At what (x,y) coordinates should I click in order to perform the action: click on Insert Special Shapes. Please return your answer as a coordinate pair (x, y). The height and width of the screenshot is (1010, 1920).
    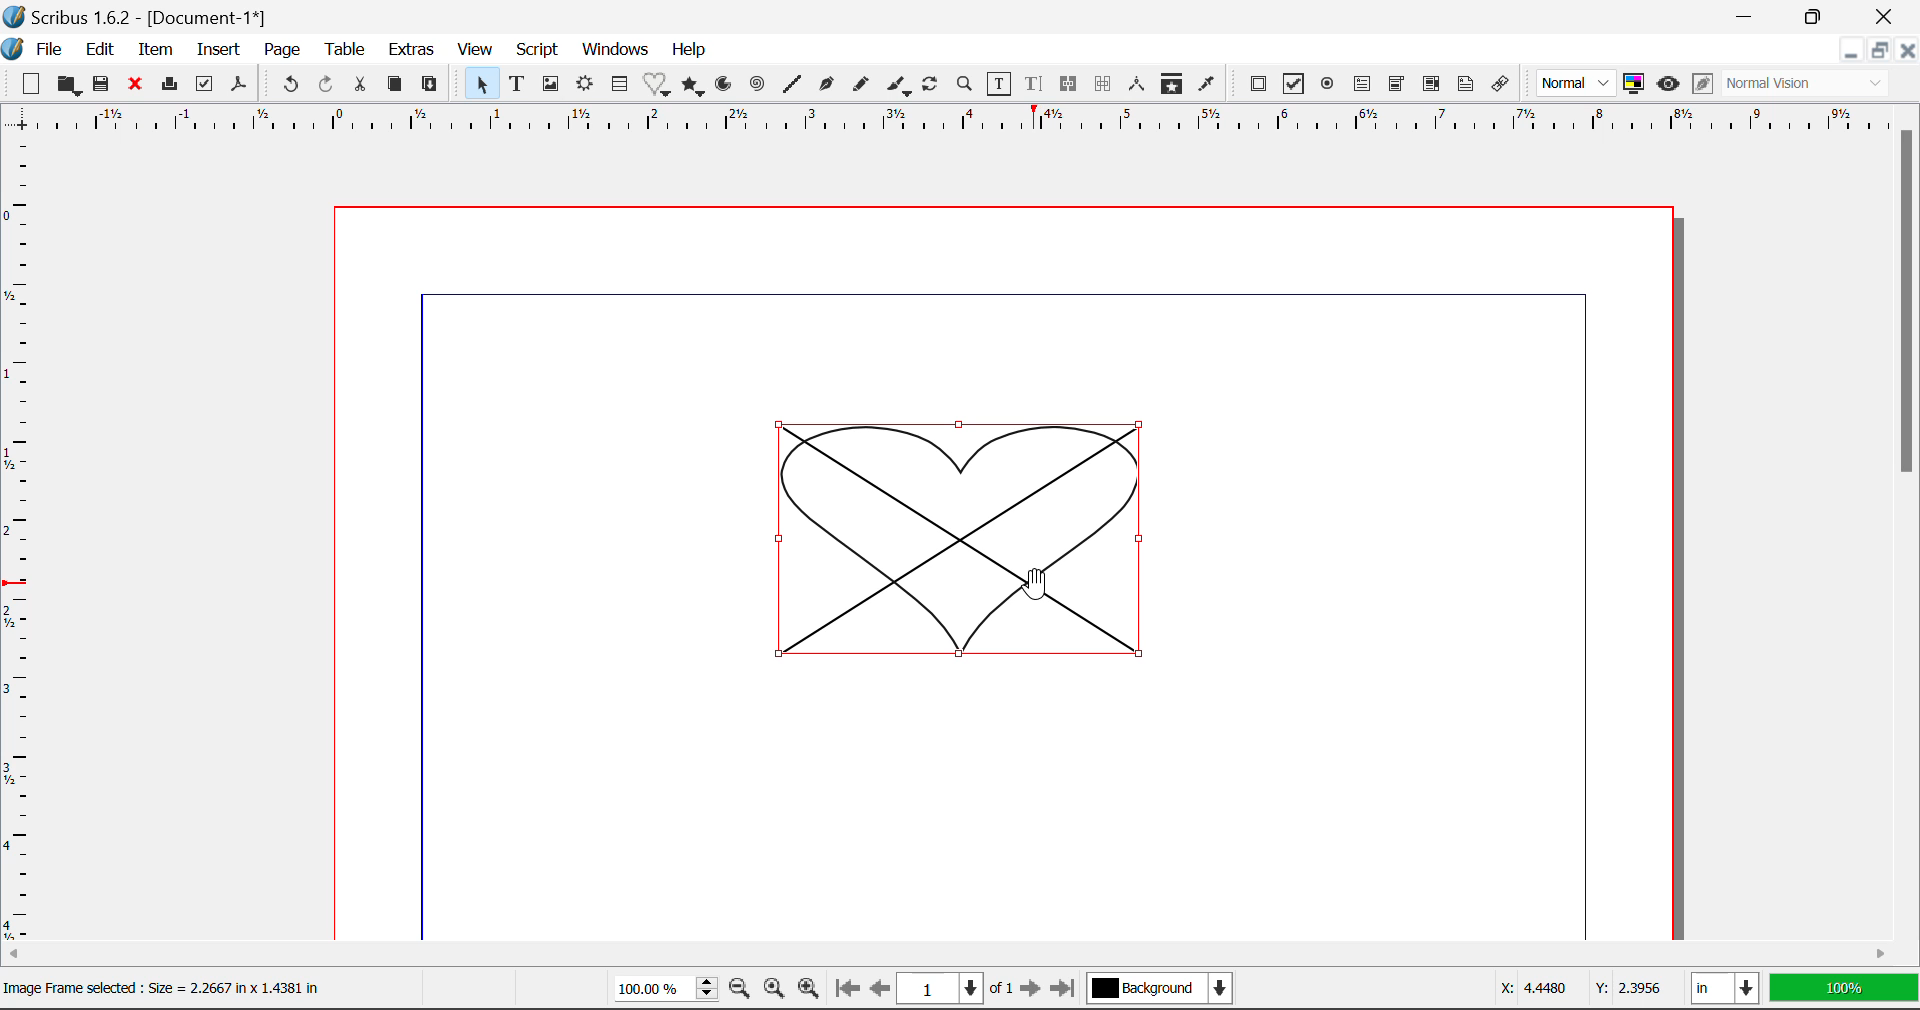
    Looking at the image, I should click on (658, 86).